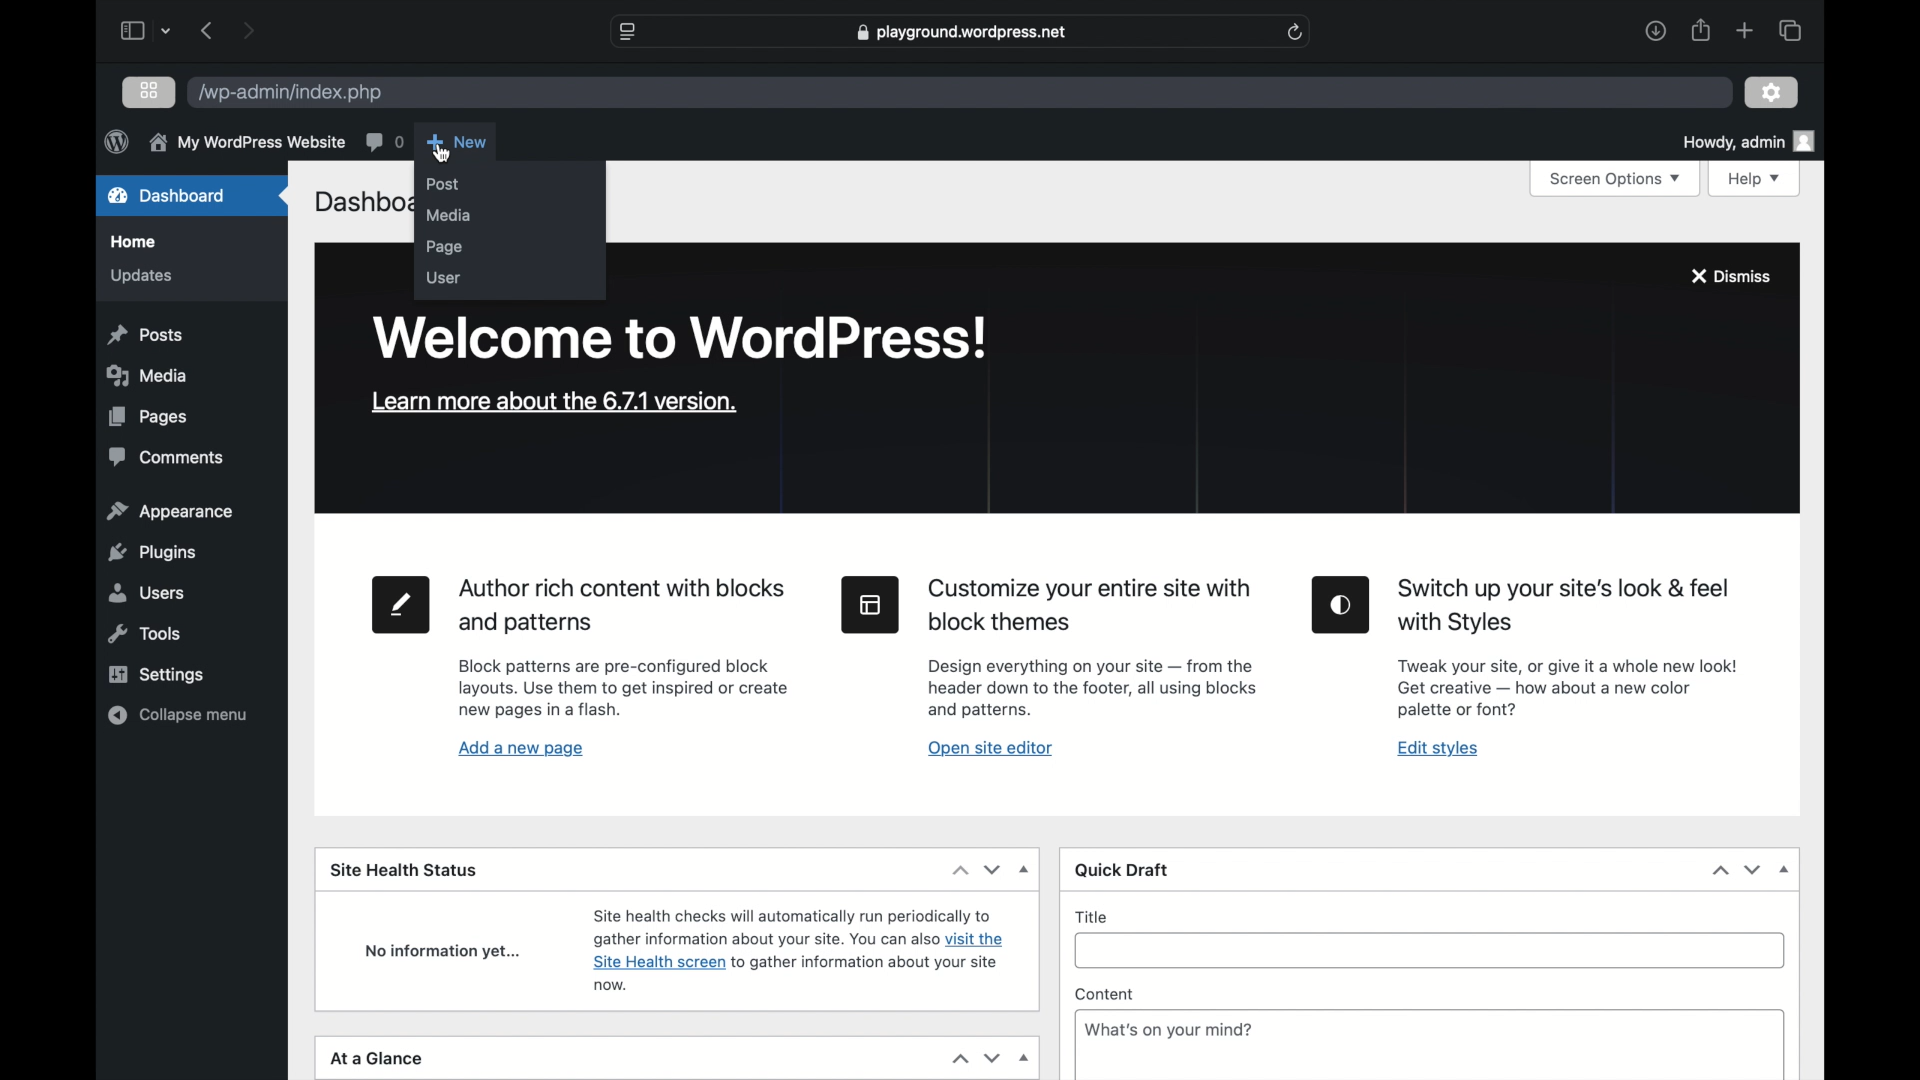  What do you see at coordinates (1095, 917) in the screenshot?
I see `title` at bounding box center [1095, 917].